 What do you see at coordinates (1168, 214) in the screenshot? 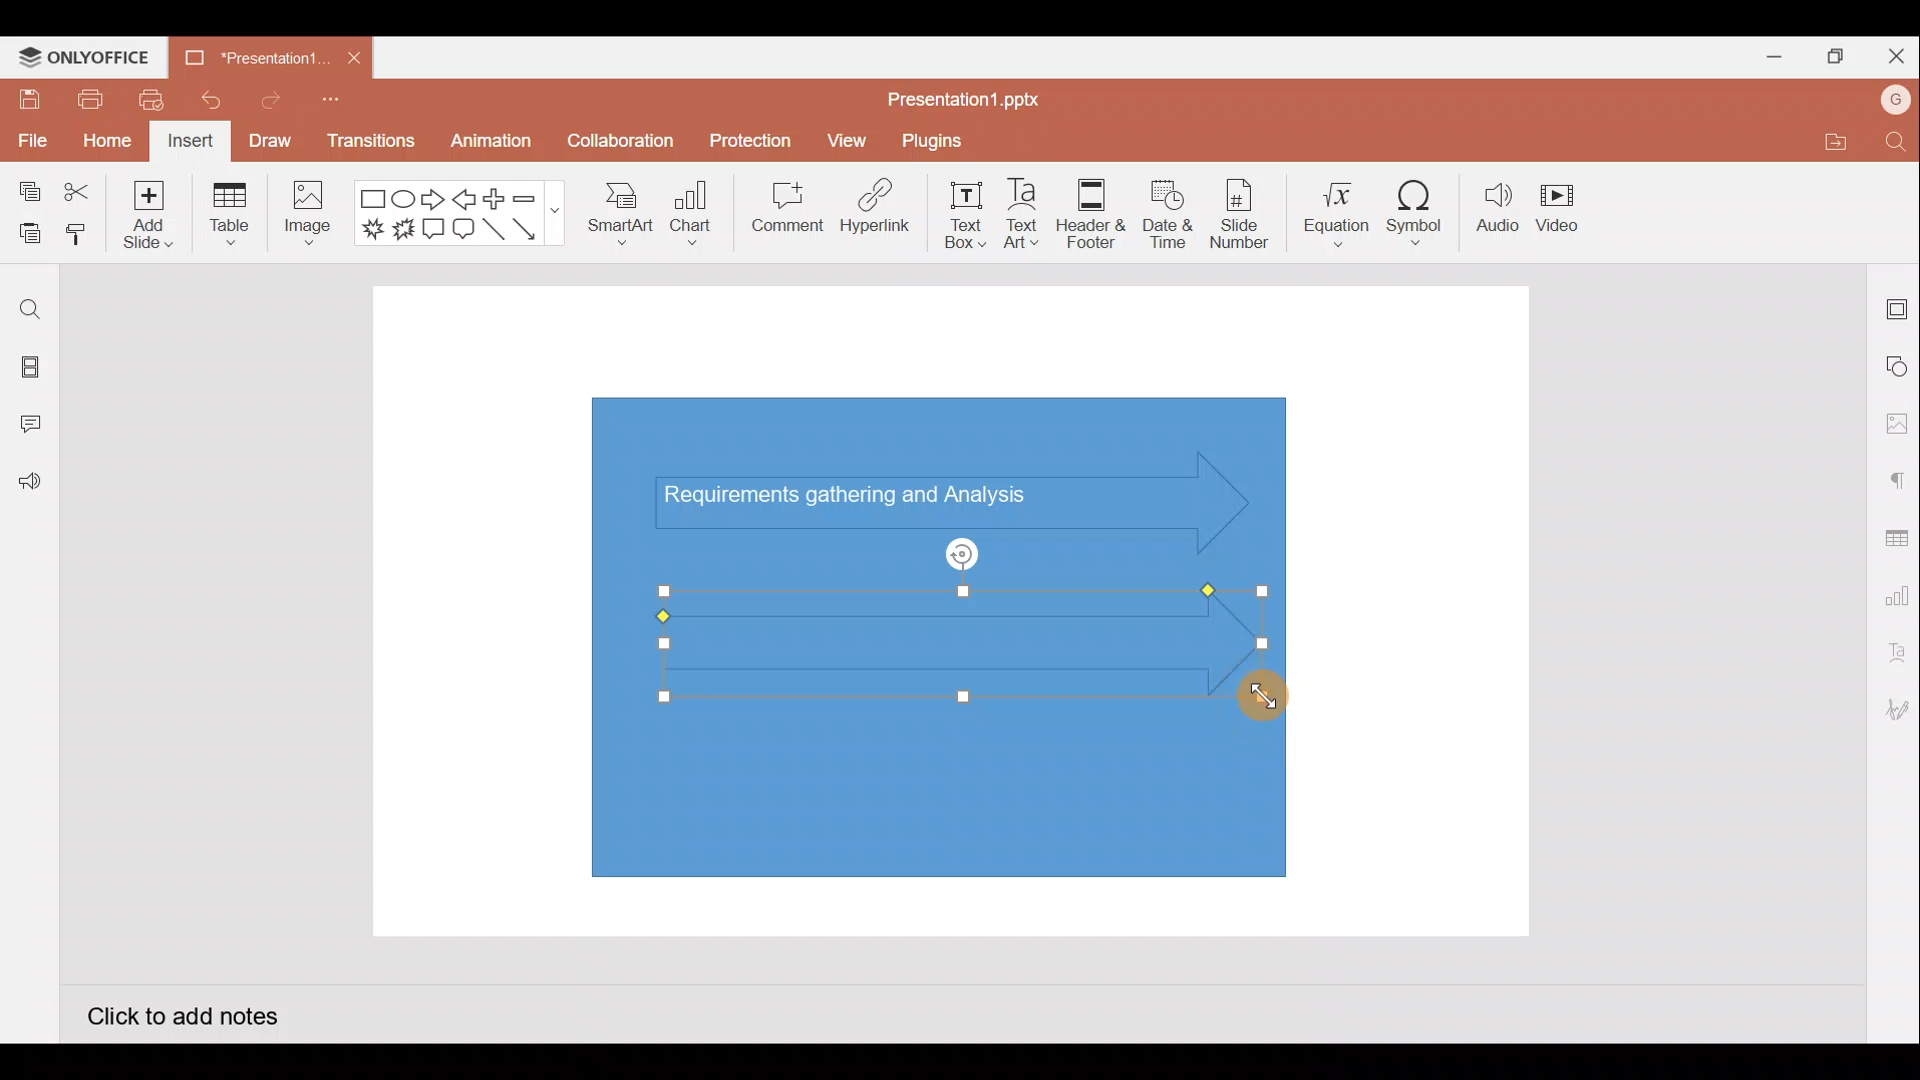
I see `Date & time` at bounding box center [1168, 214].